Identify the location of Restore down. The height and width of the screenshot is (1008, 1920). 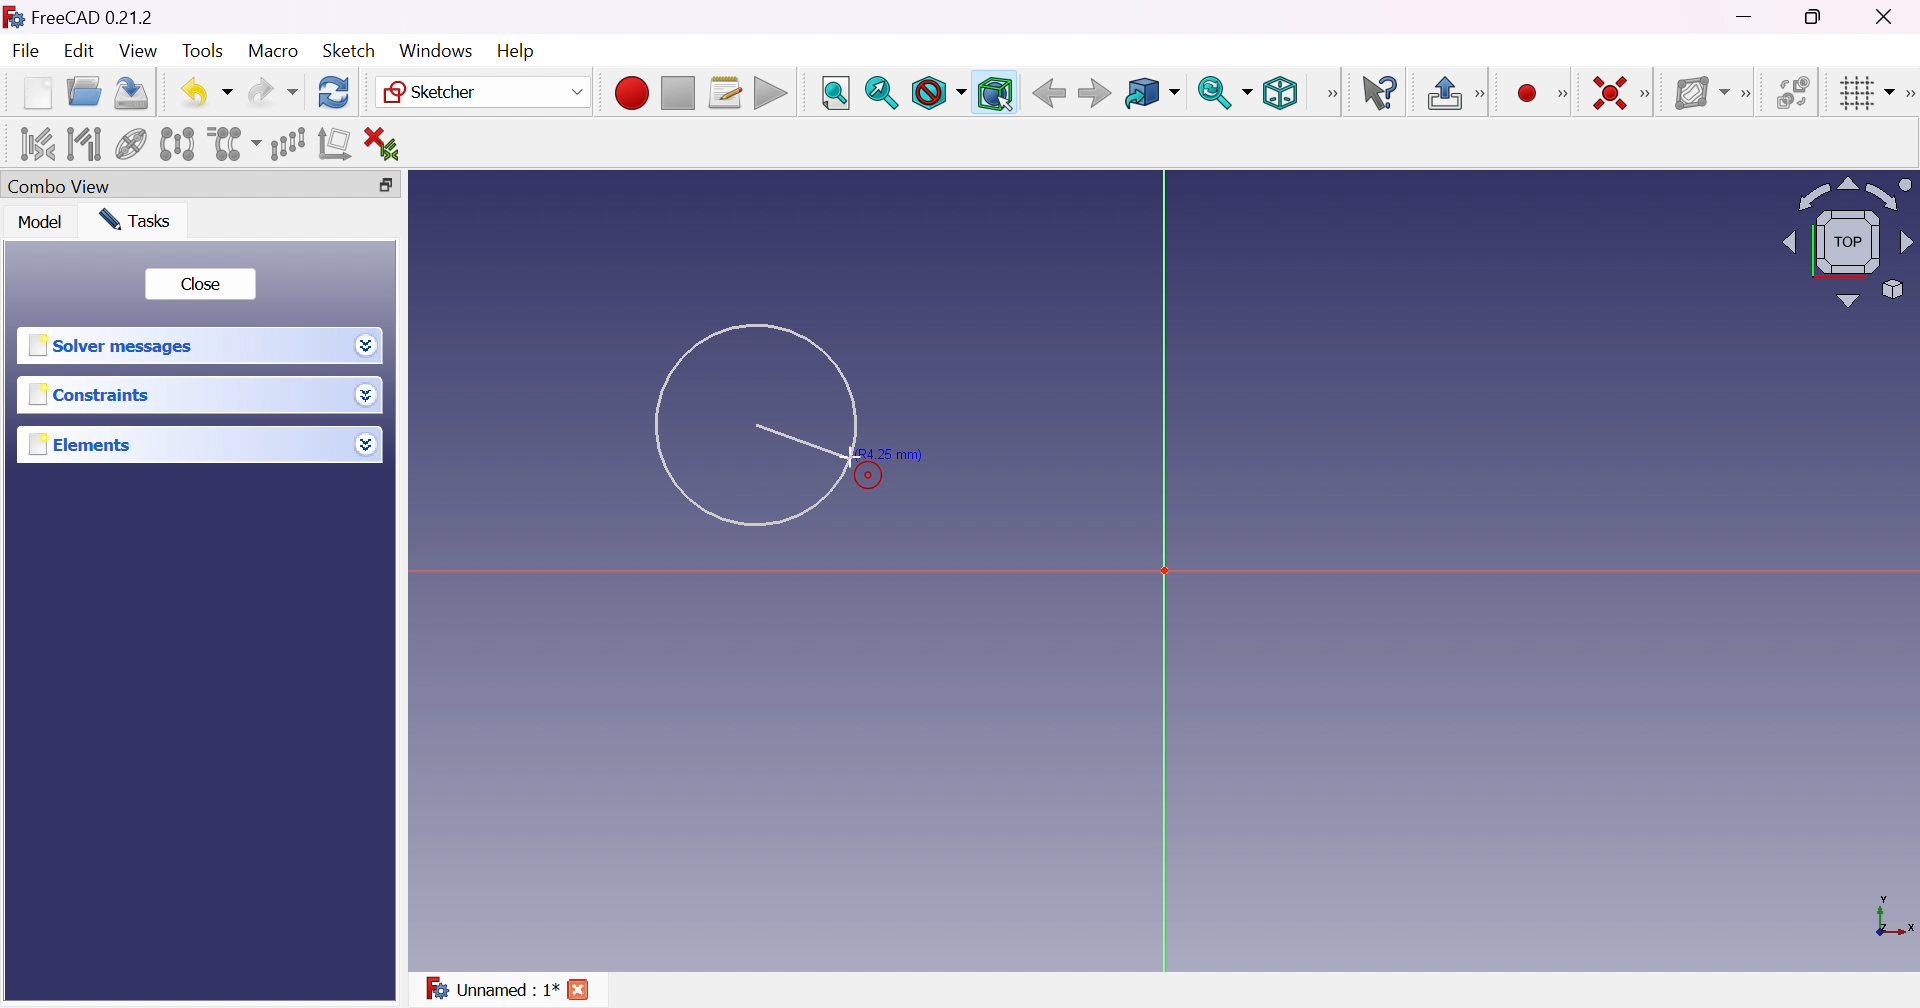
(1815, 19).